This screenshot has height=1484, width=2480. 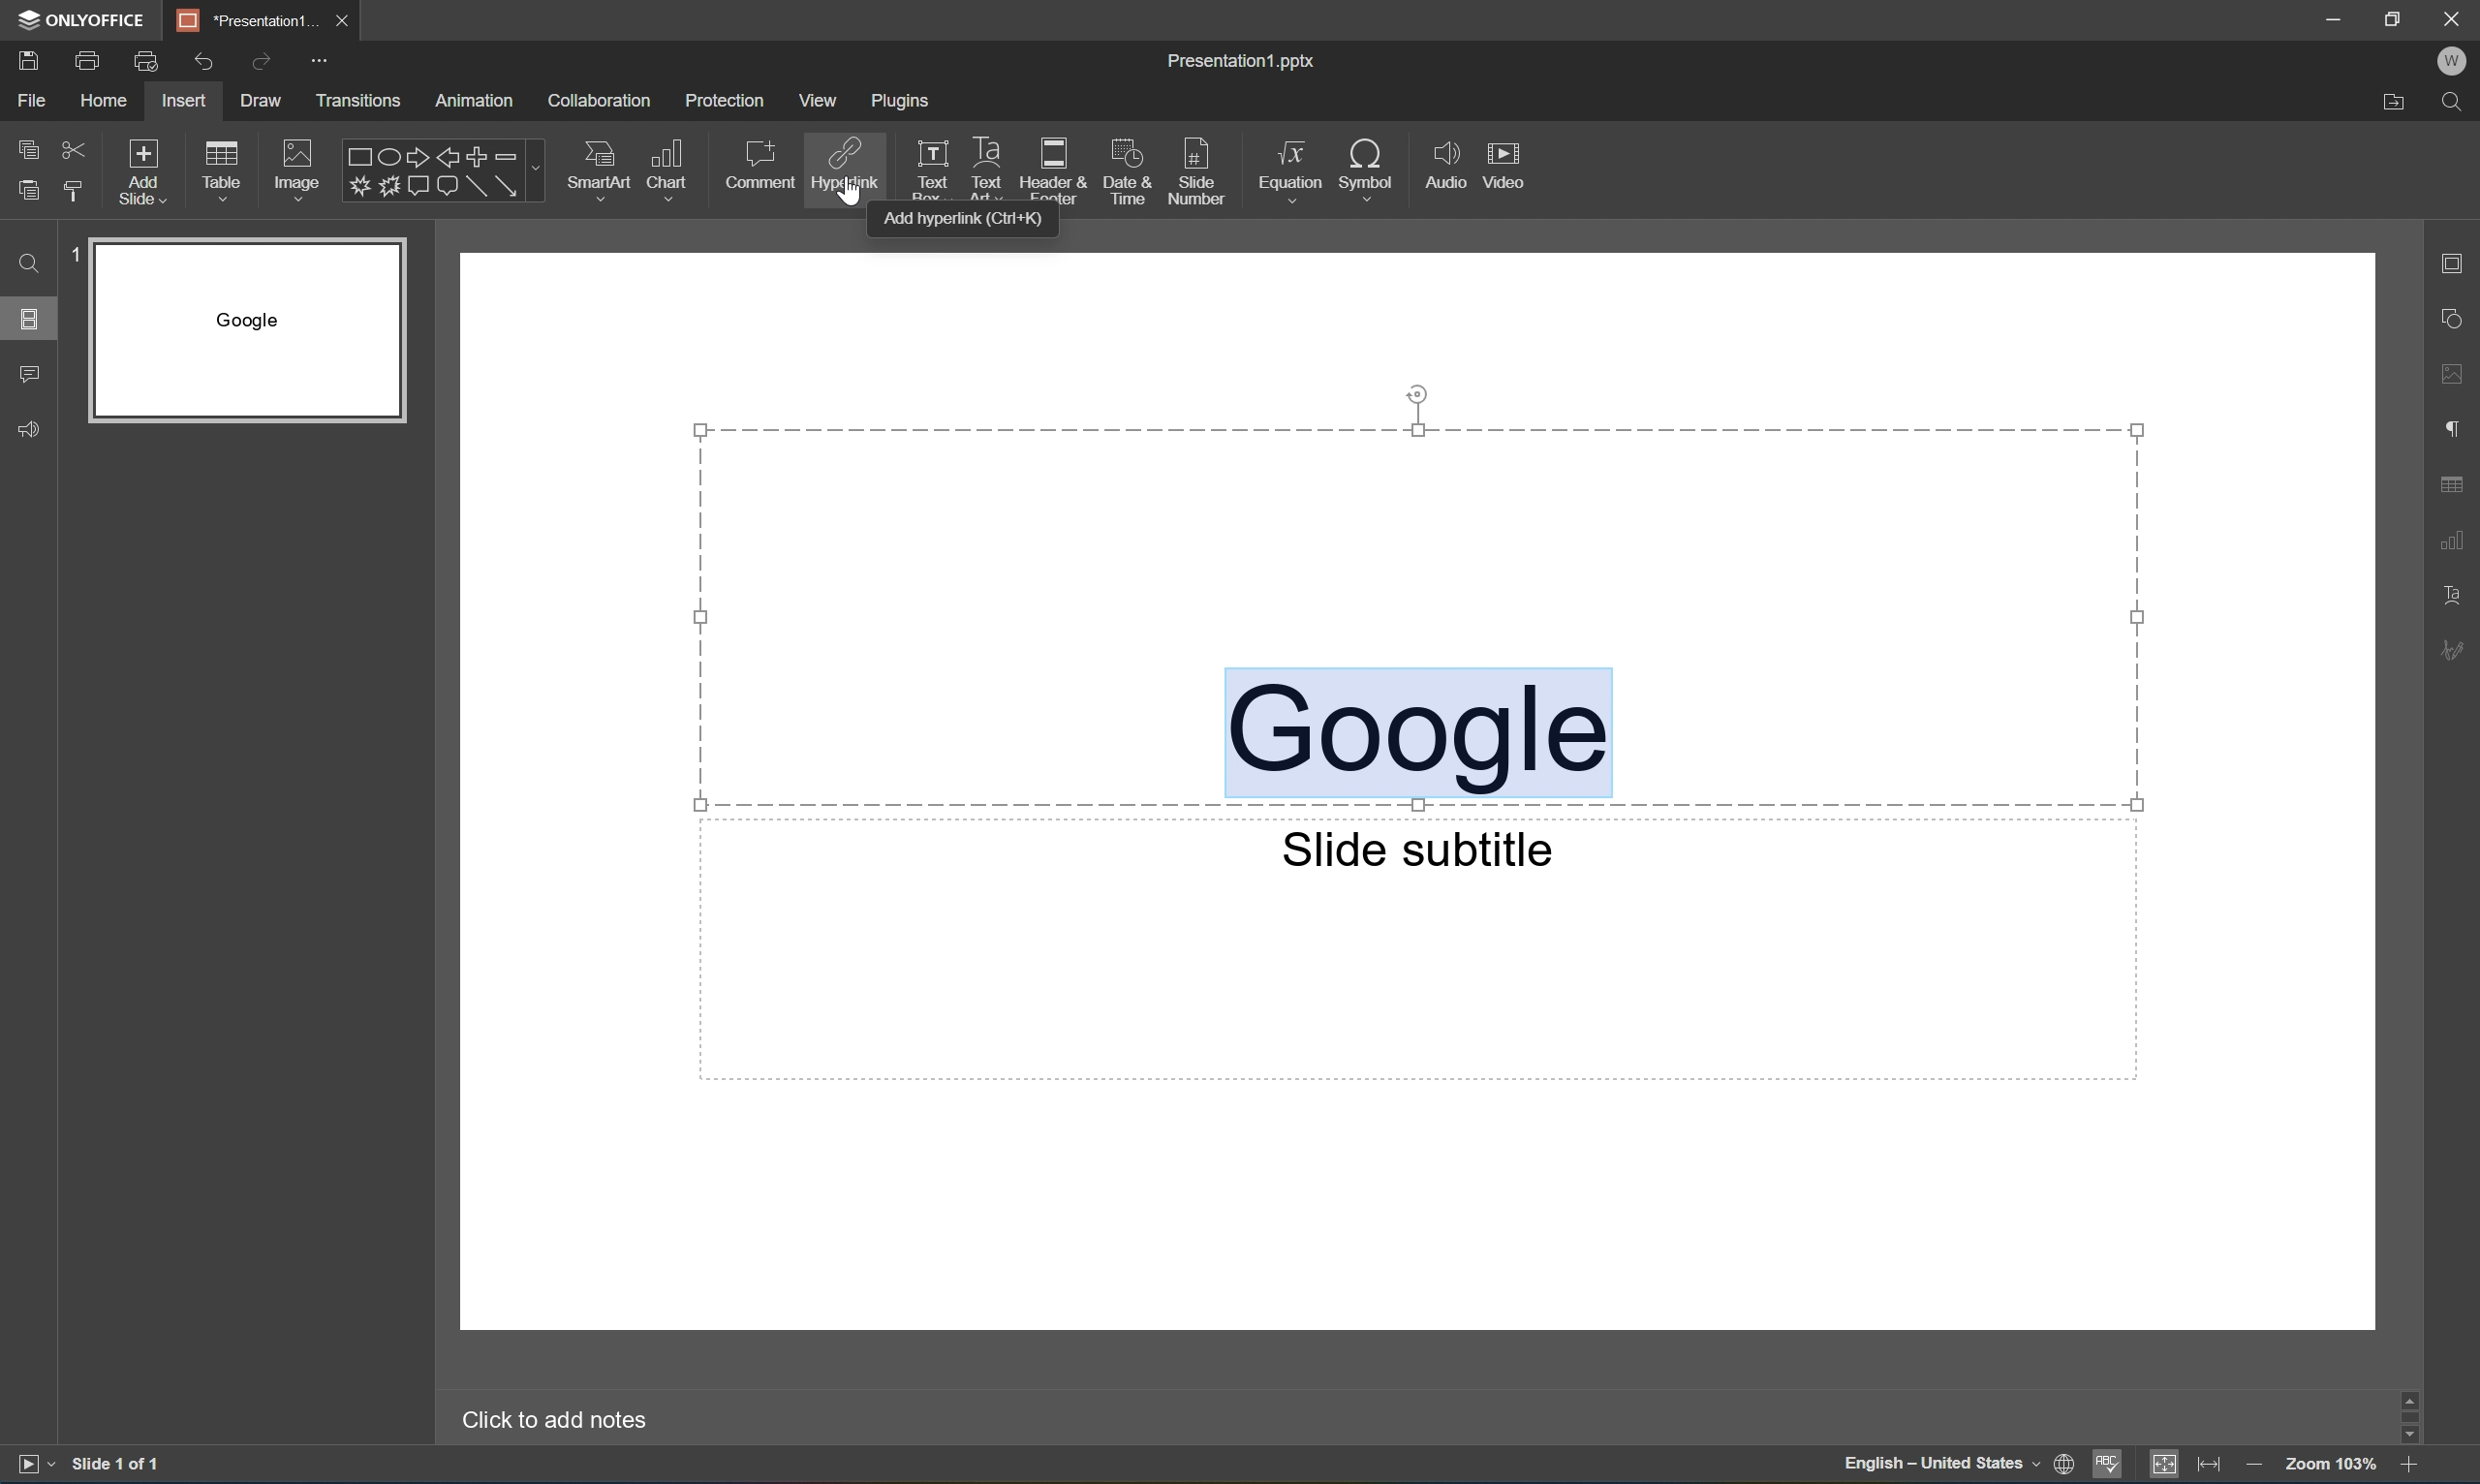 I want to click on View, so click(x=818, y=100).